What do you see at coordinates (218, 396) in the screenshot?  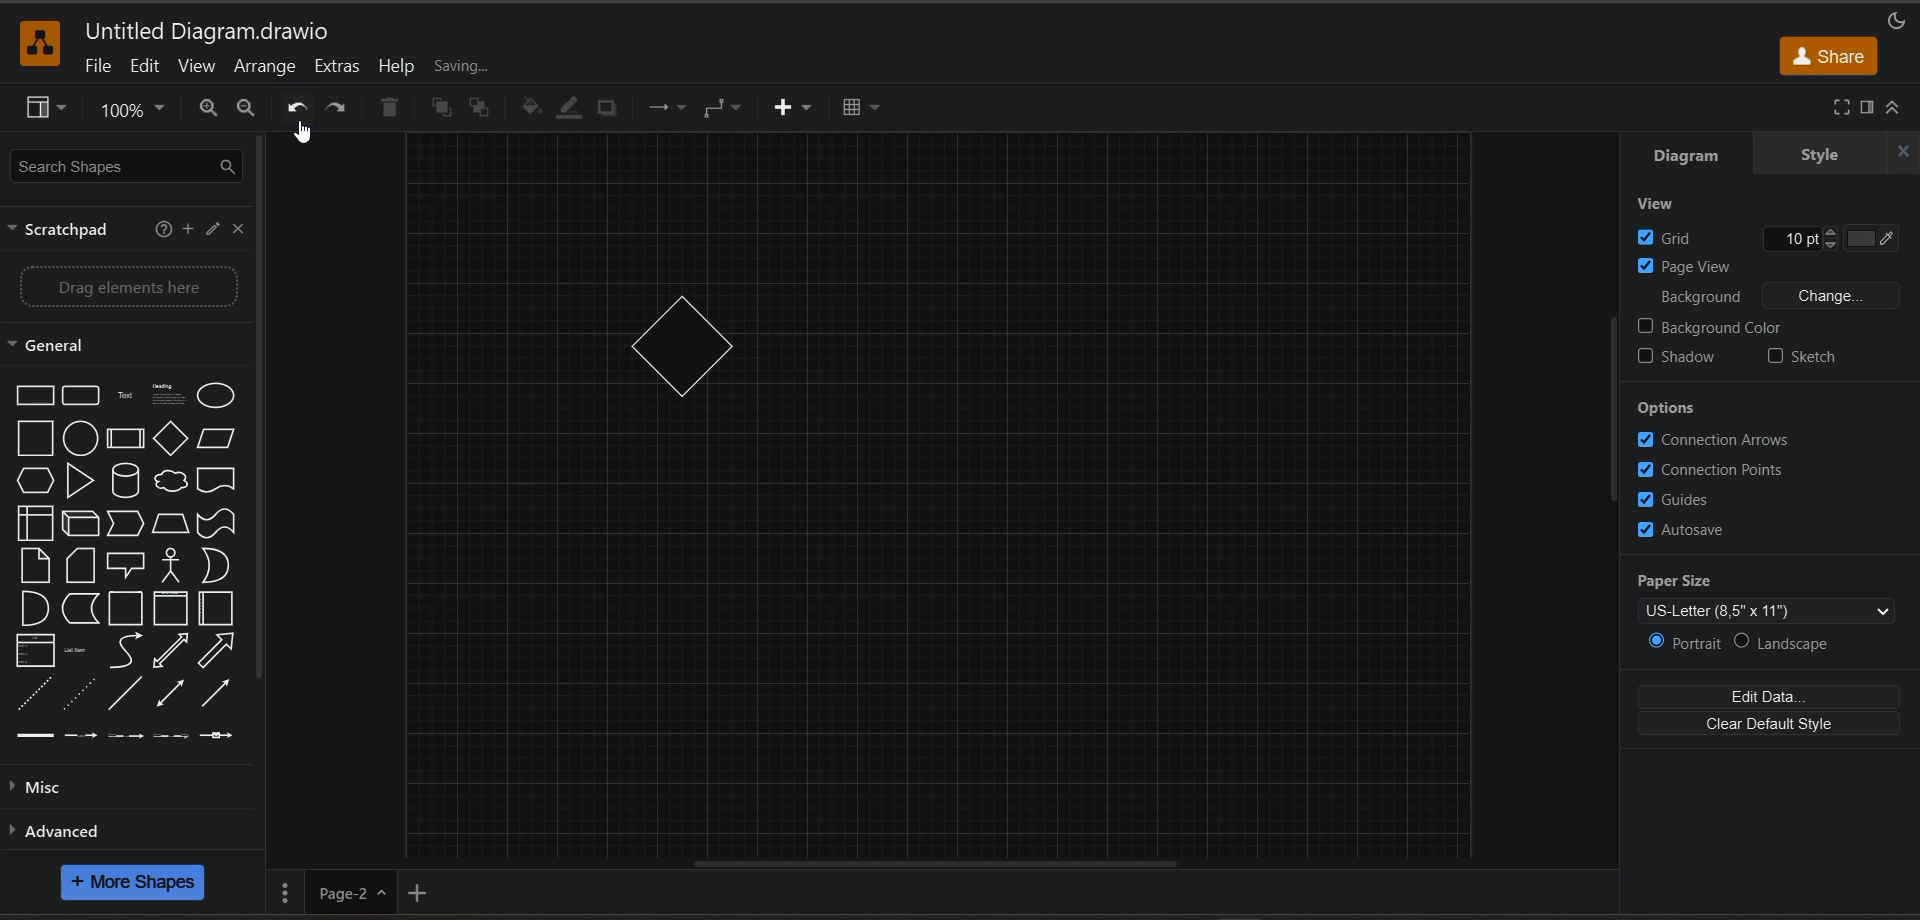 I see `Ellipse` at bounding box center [218, 396].